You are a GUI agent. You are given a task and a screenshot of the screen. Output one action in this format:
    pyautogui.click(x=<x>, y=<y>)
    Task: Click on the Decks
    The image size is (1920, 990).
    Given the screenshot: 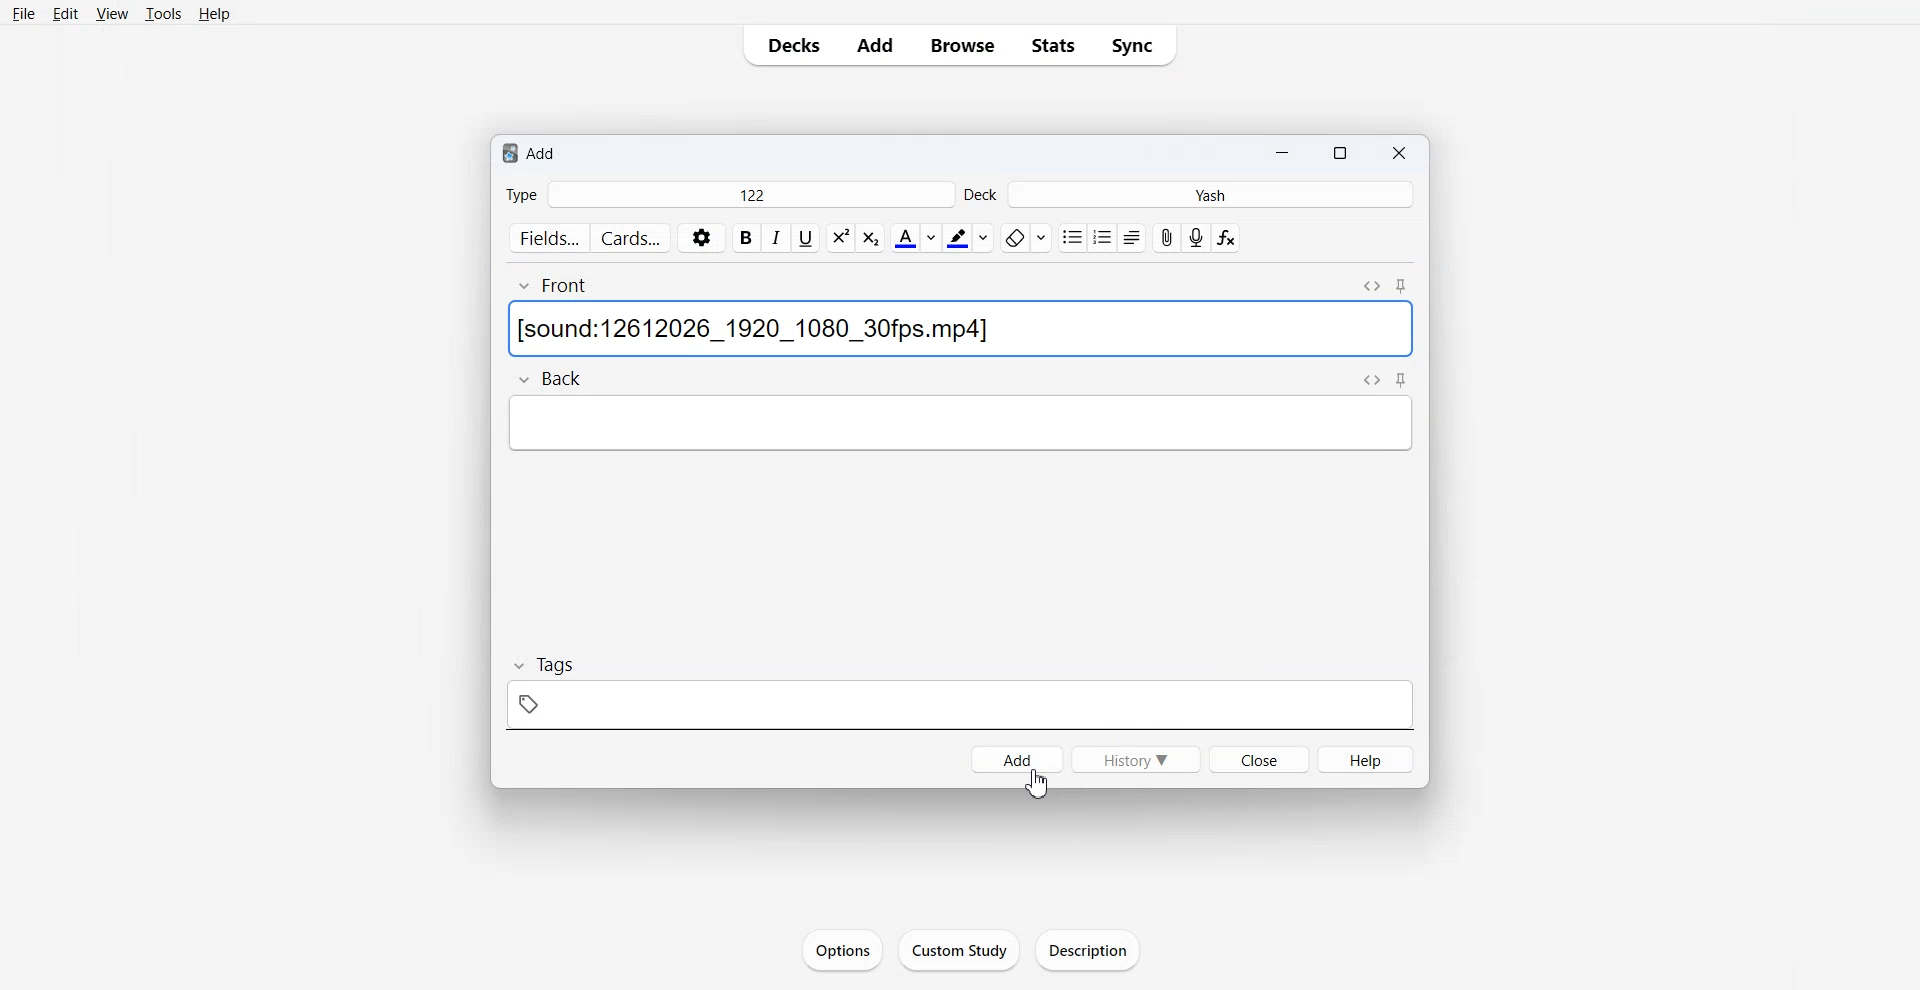 What is the action you would take?
    pyautogui.click(x=791, y=45)
    